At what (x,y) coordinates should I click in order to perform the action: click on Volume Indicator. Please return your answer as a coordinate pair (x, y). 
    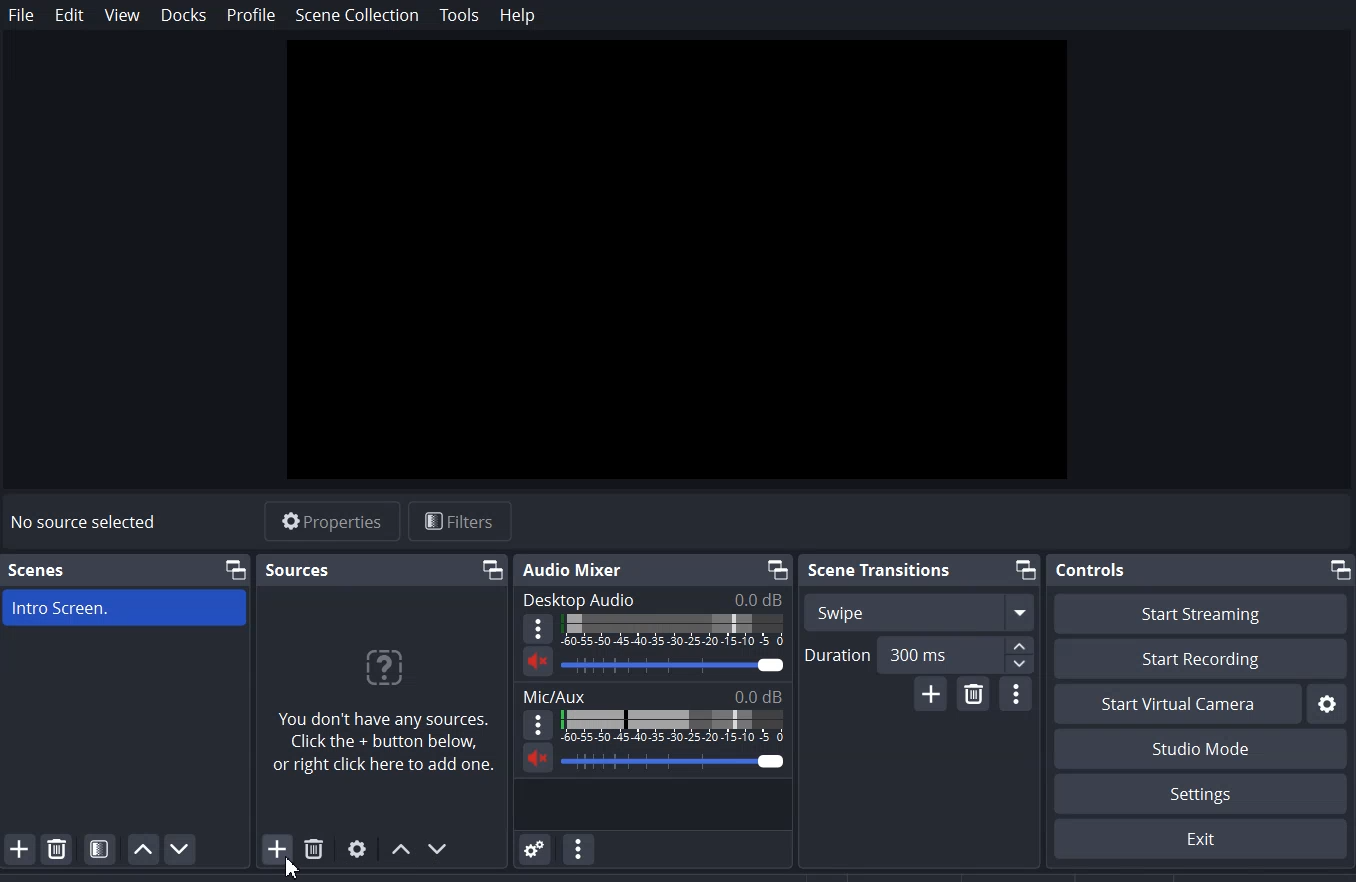
    Looking at the image, I should click on (672, 726).